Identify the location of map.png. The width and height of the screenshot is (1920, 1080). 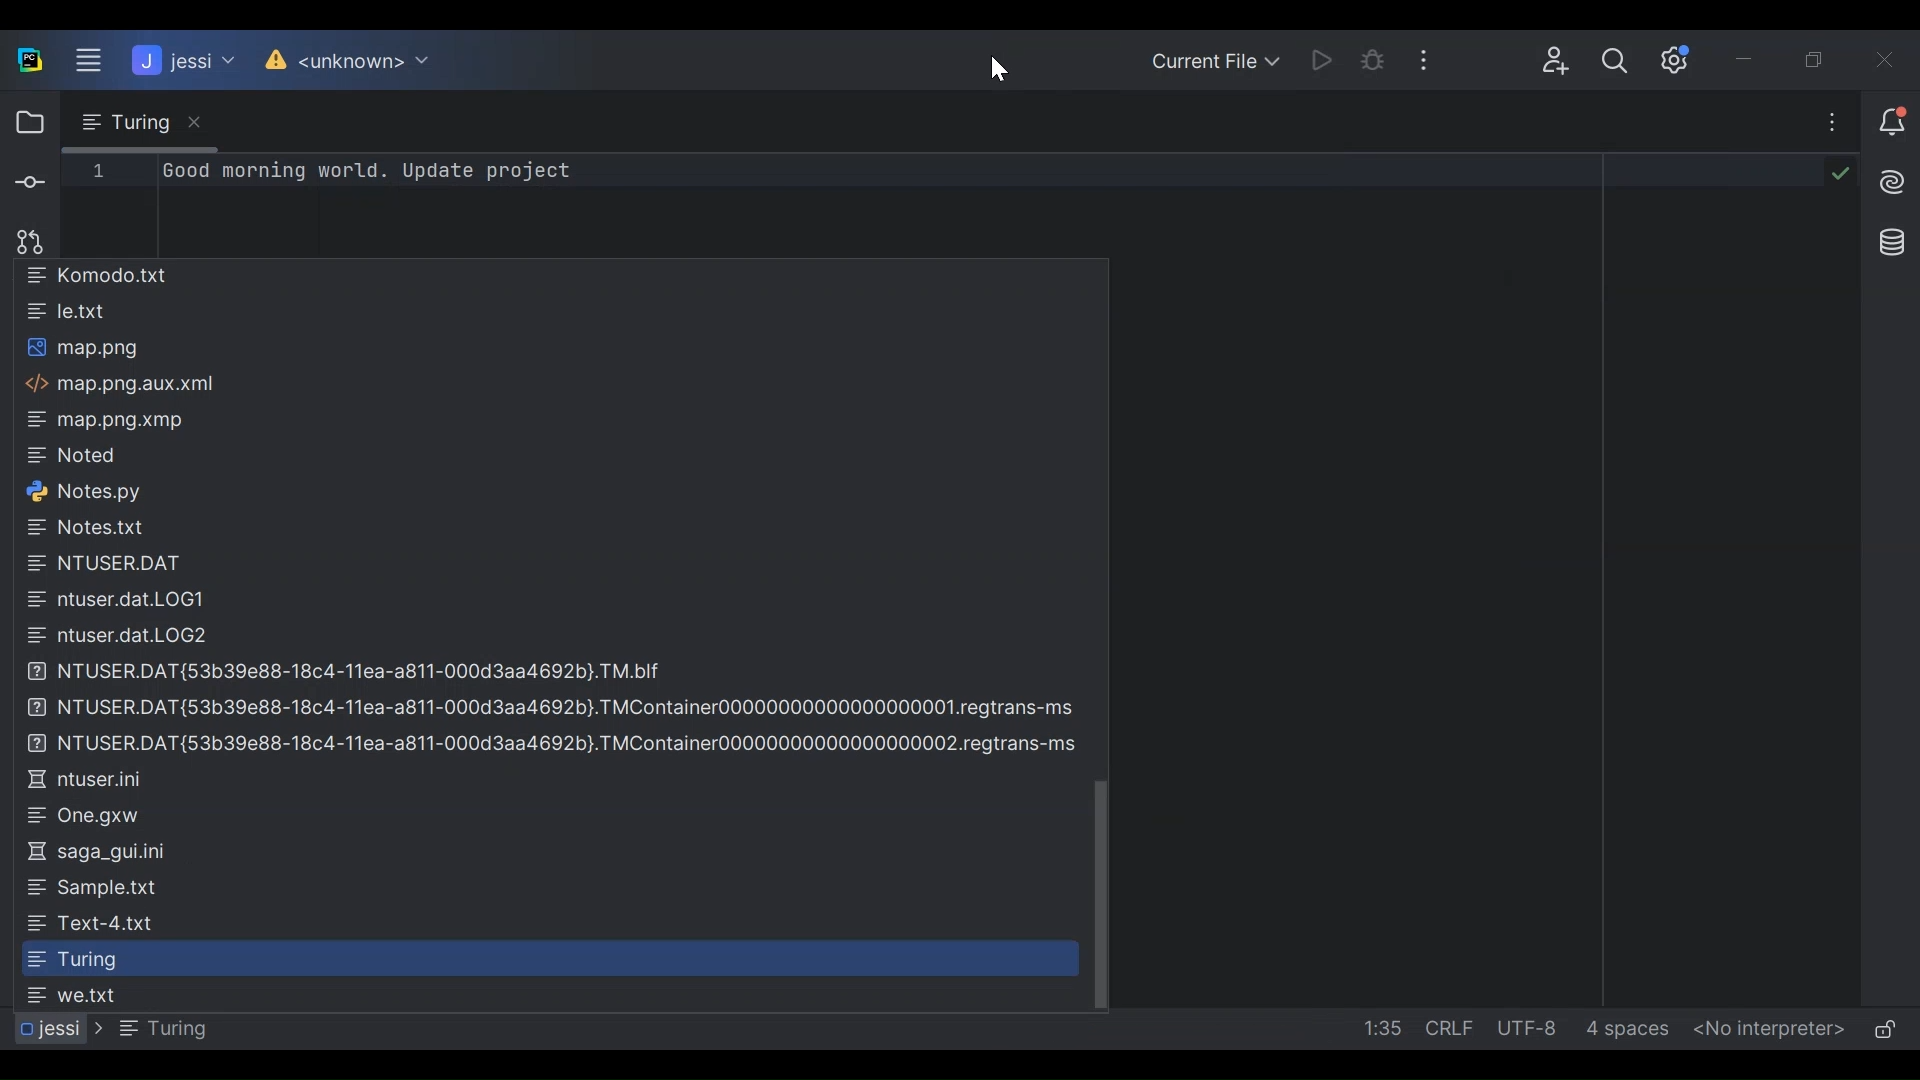
(84, 349).